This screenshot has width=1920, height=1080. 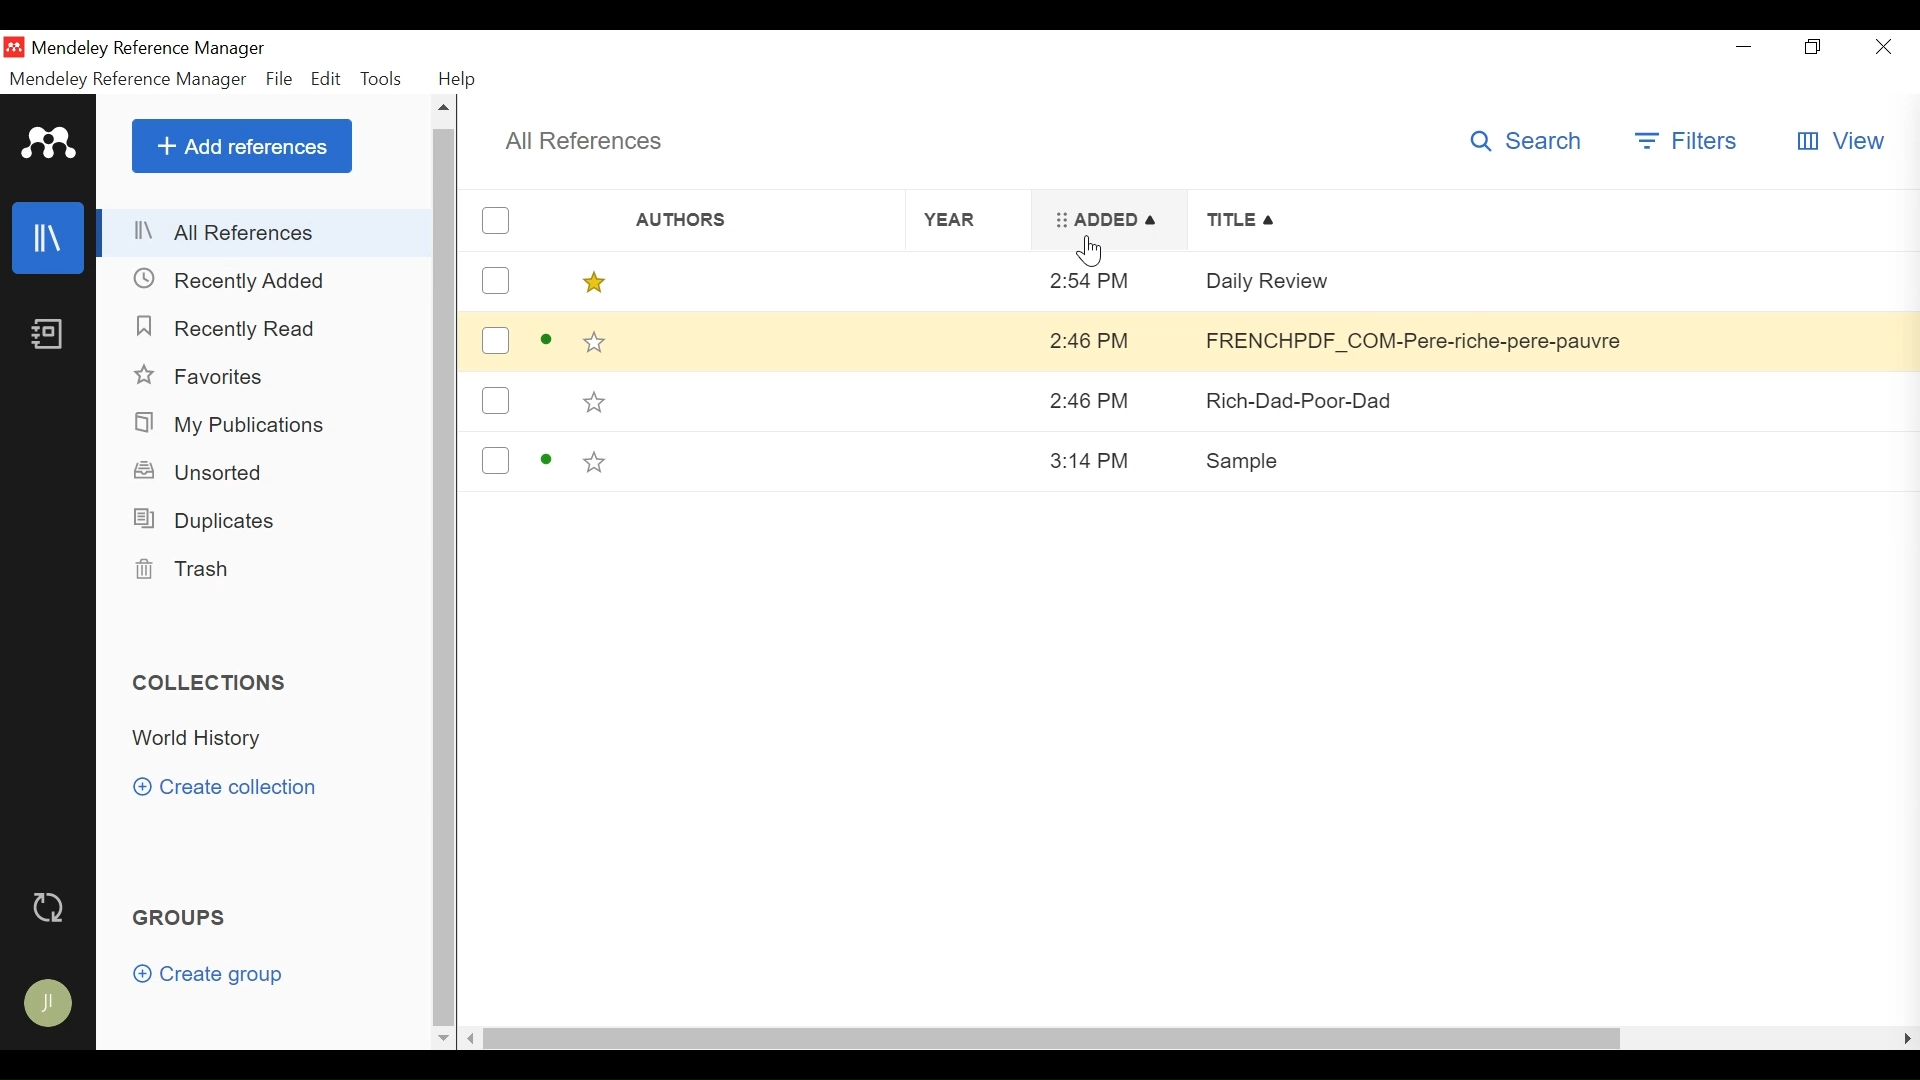 What do you see at coordinates (203, 378) in the screenshot?
I see `Favorites` at bounding box center [203, 378].